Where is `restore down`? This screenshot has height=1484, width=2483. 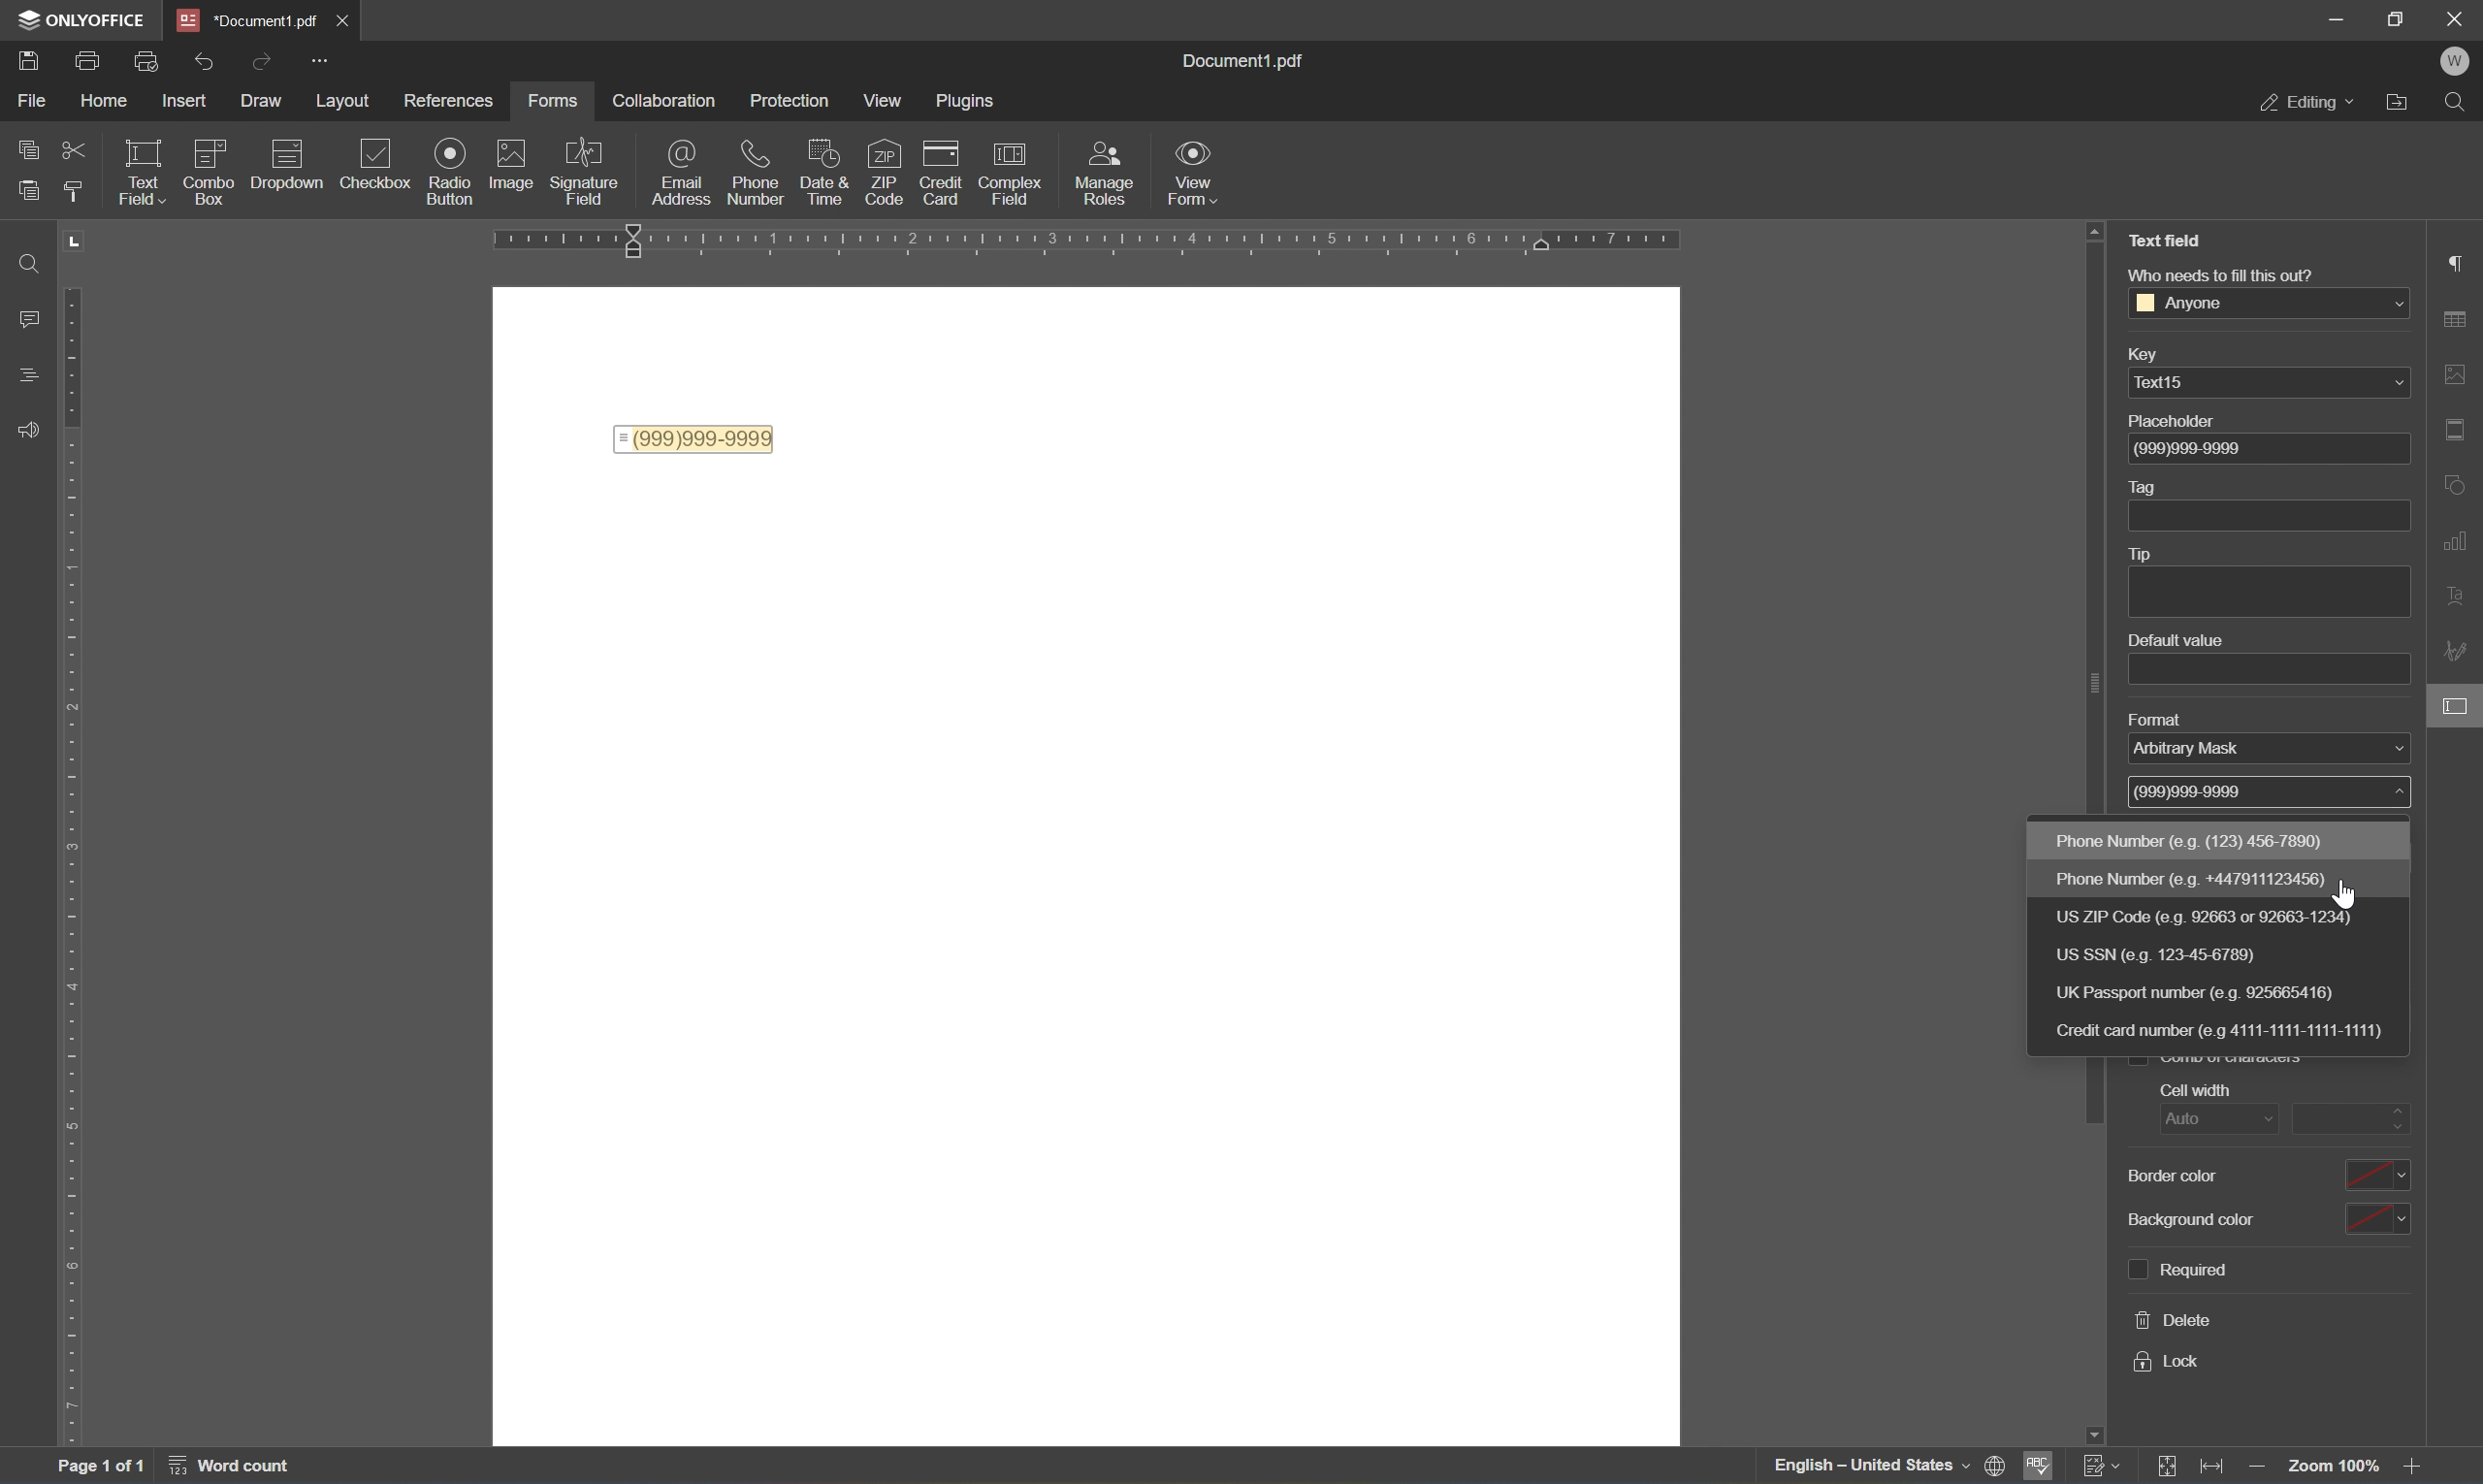
restore down is located at coordinates (2396, 16).